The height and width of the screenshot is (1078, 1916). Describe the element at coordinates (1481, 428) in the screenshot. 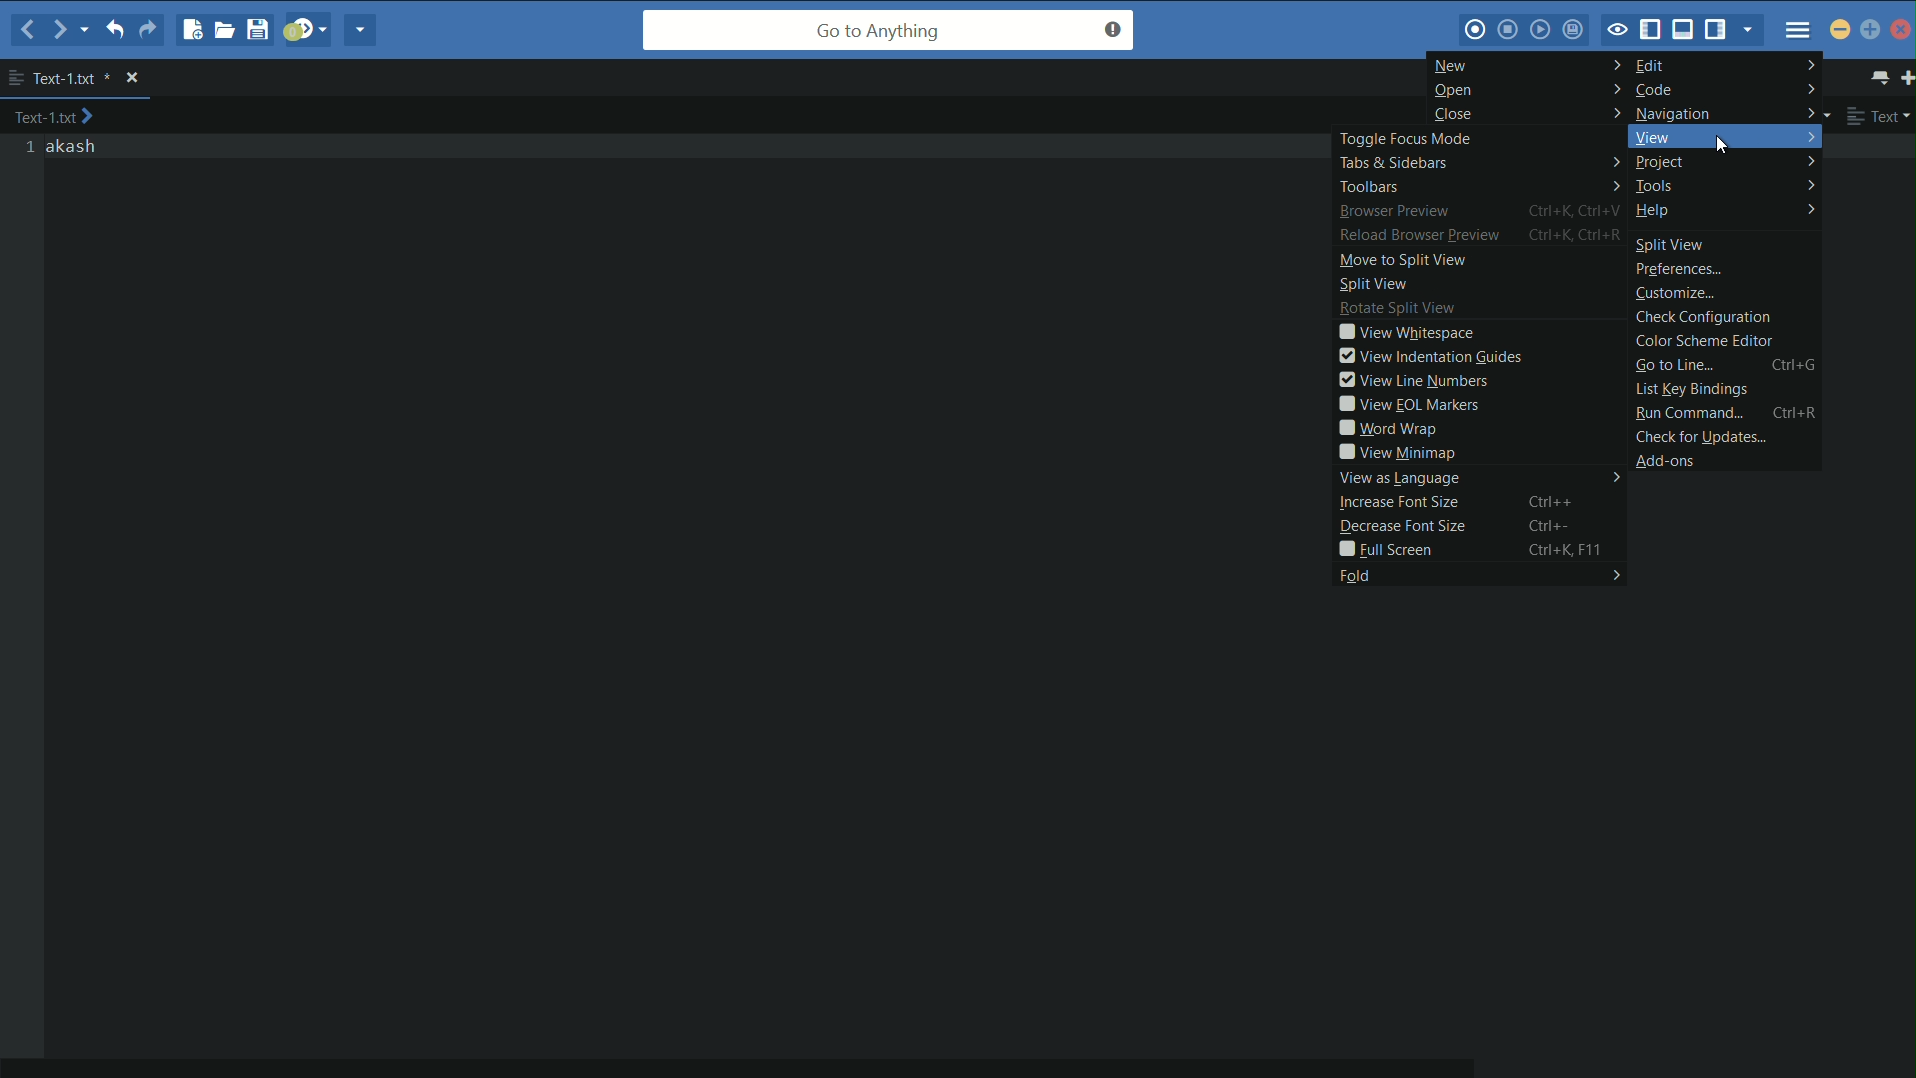

I see `word wrap` at that location.